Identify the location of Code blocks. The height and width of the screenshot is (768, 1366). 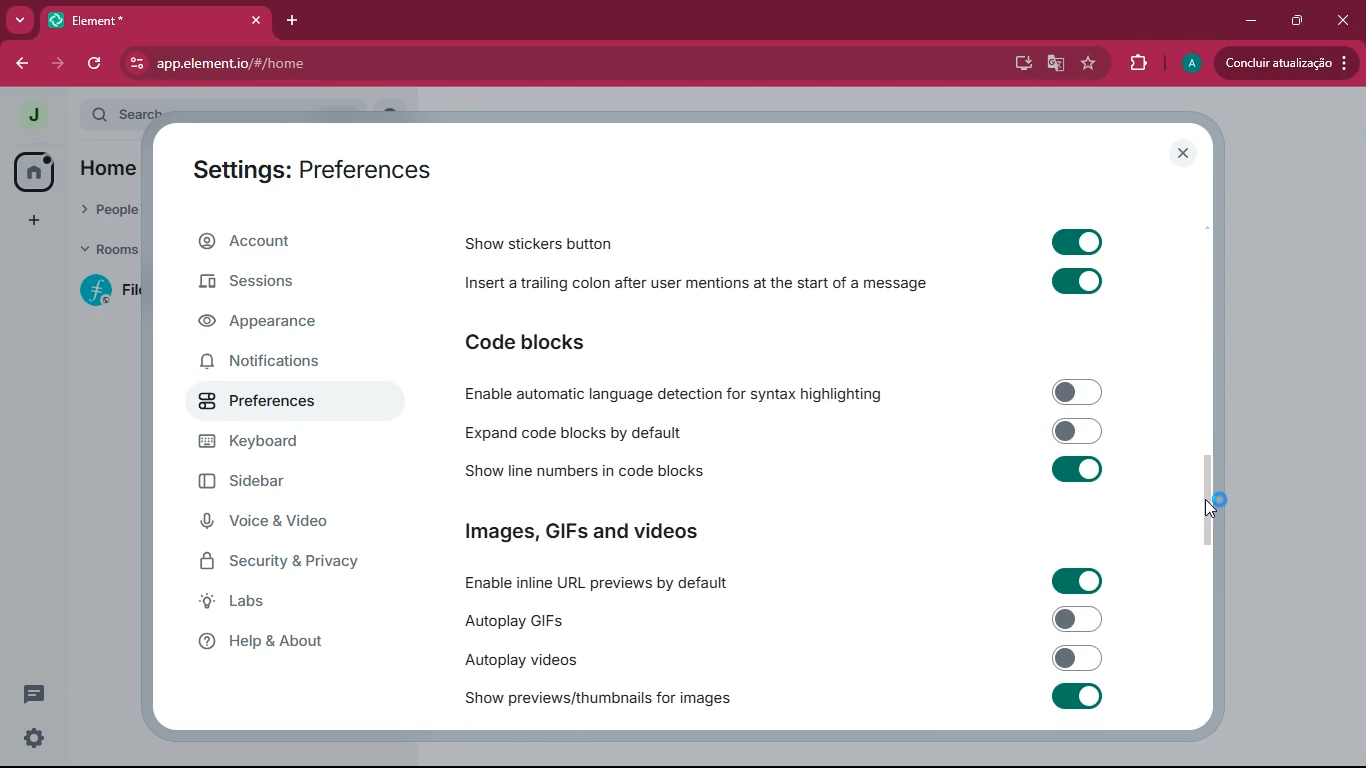
(557, 341).